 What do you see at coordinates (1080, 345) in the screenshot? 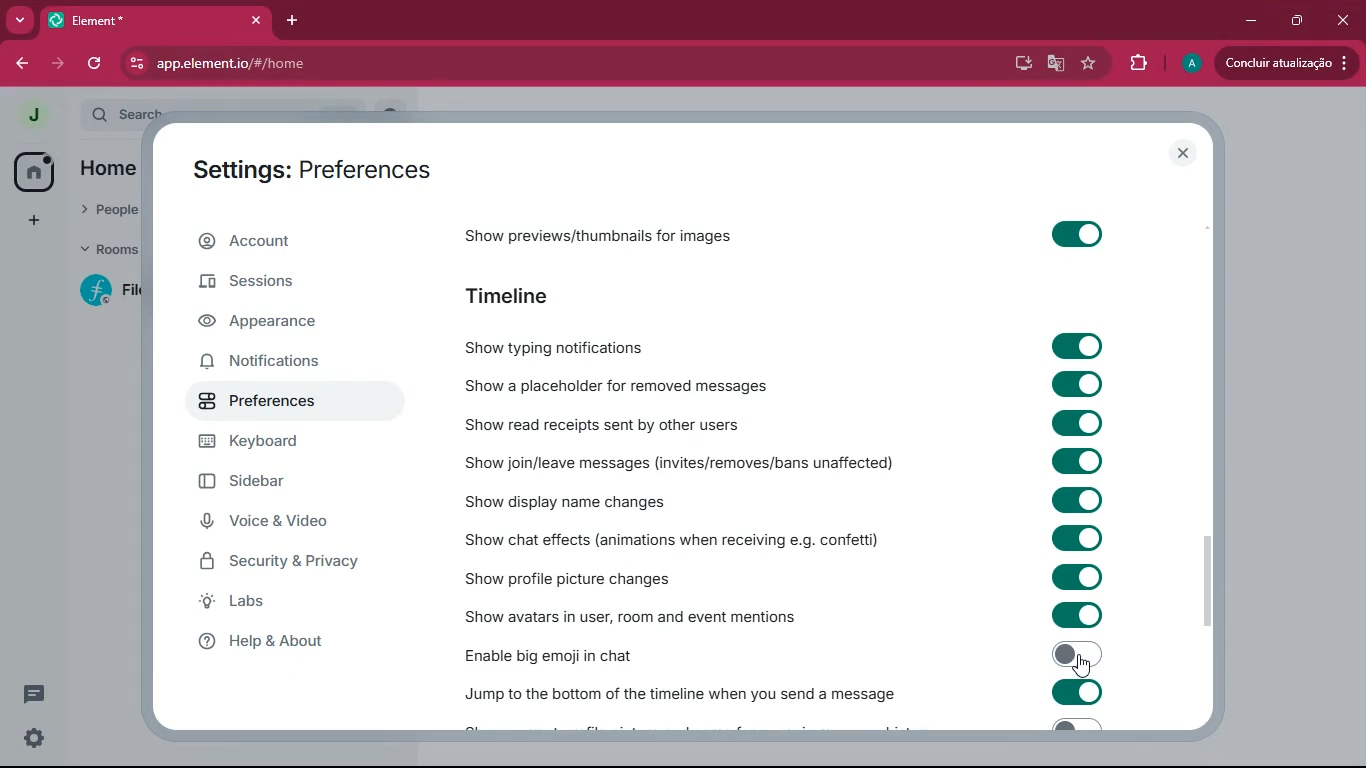
I see `toggle on ` at bounding box center [1080, 345].